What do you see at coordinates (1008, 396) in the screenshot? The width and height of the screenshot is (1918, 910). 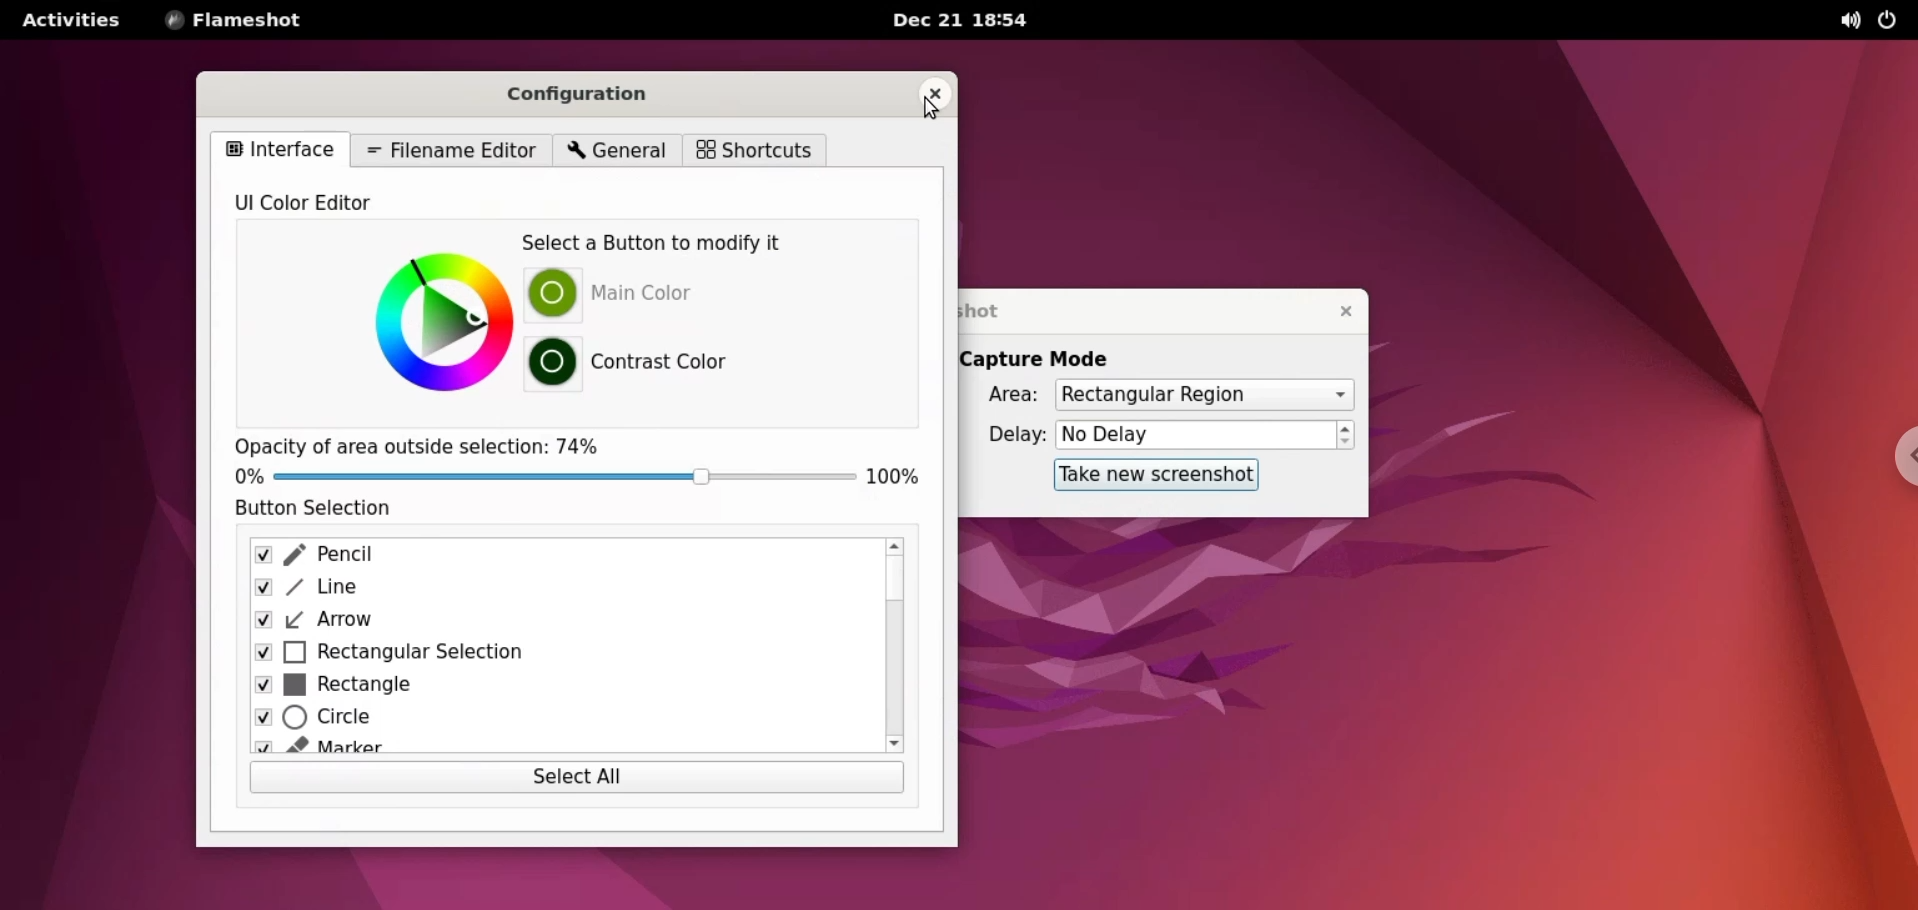 I see `area:` at bounding box center [1008, 396].